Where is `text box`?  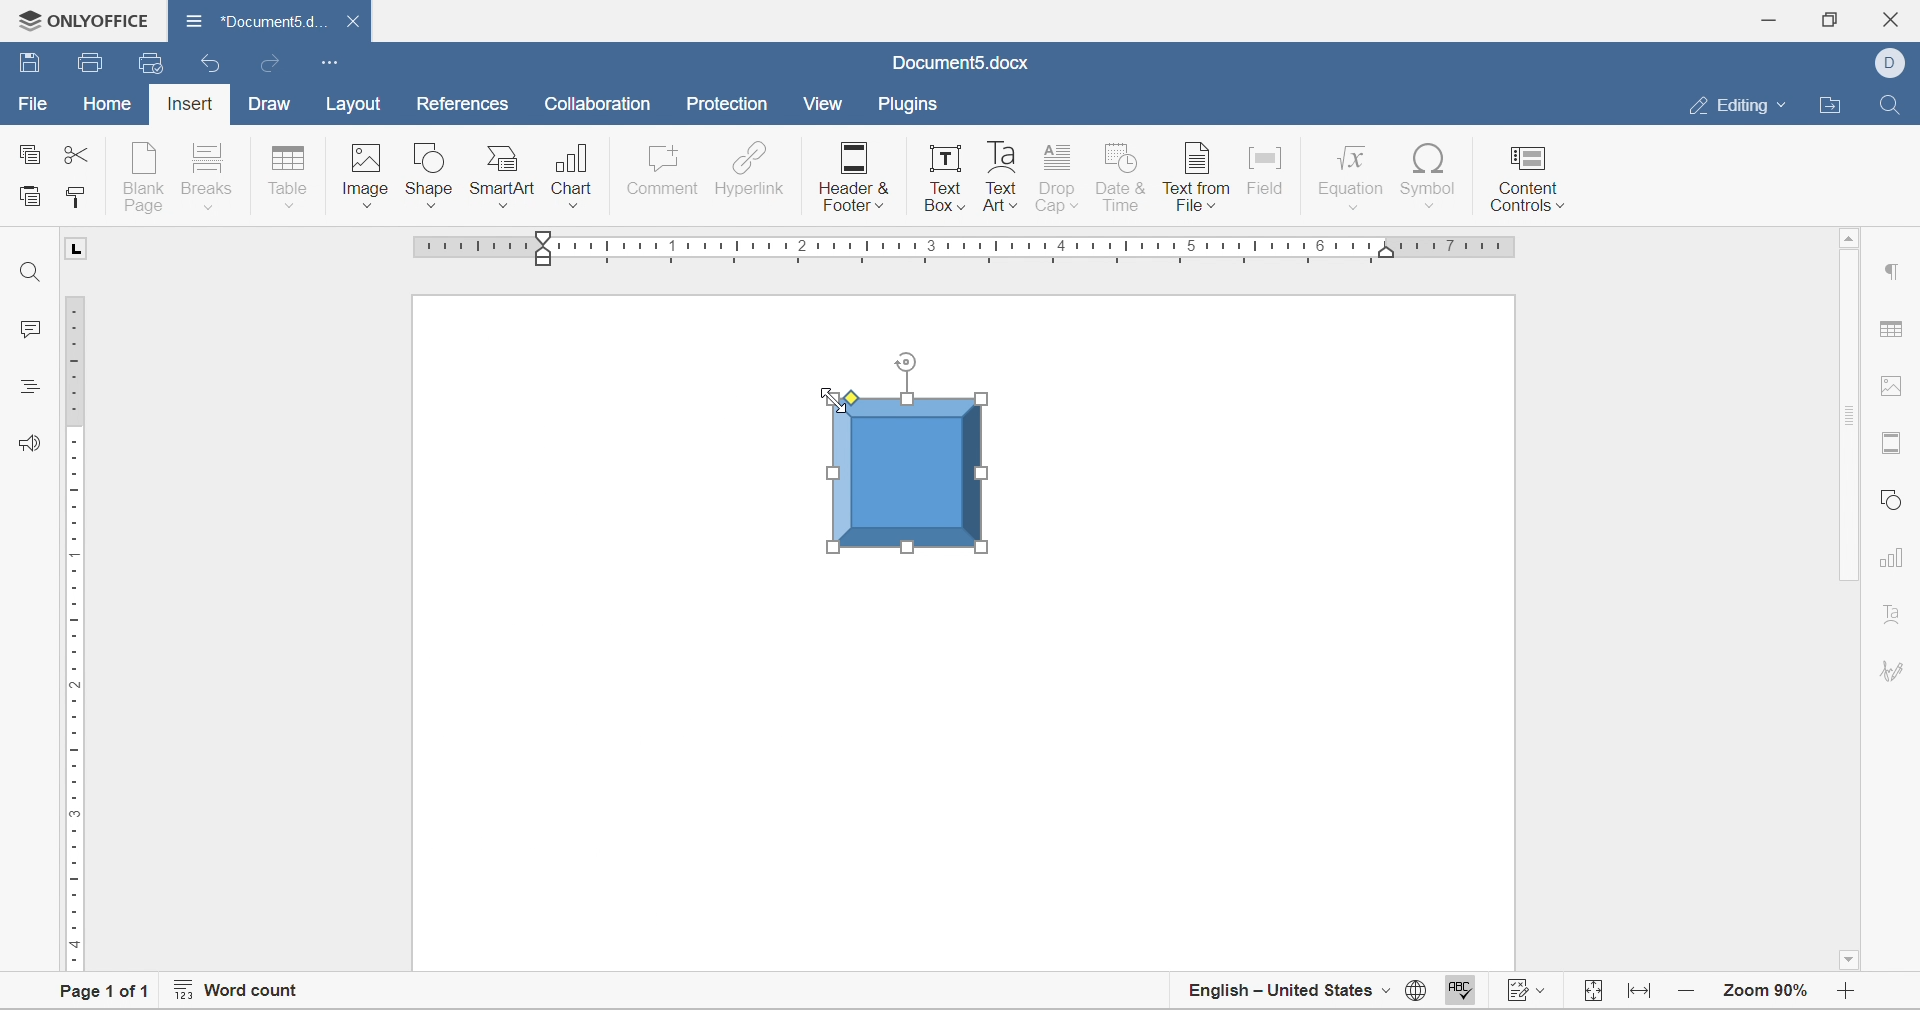 text box is located at coordinates (946, 177).